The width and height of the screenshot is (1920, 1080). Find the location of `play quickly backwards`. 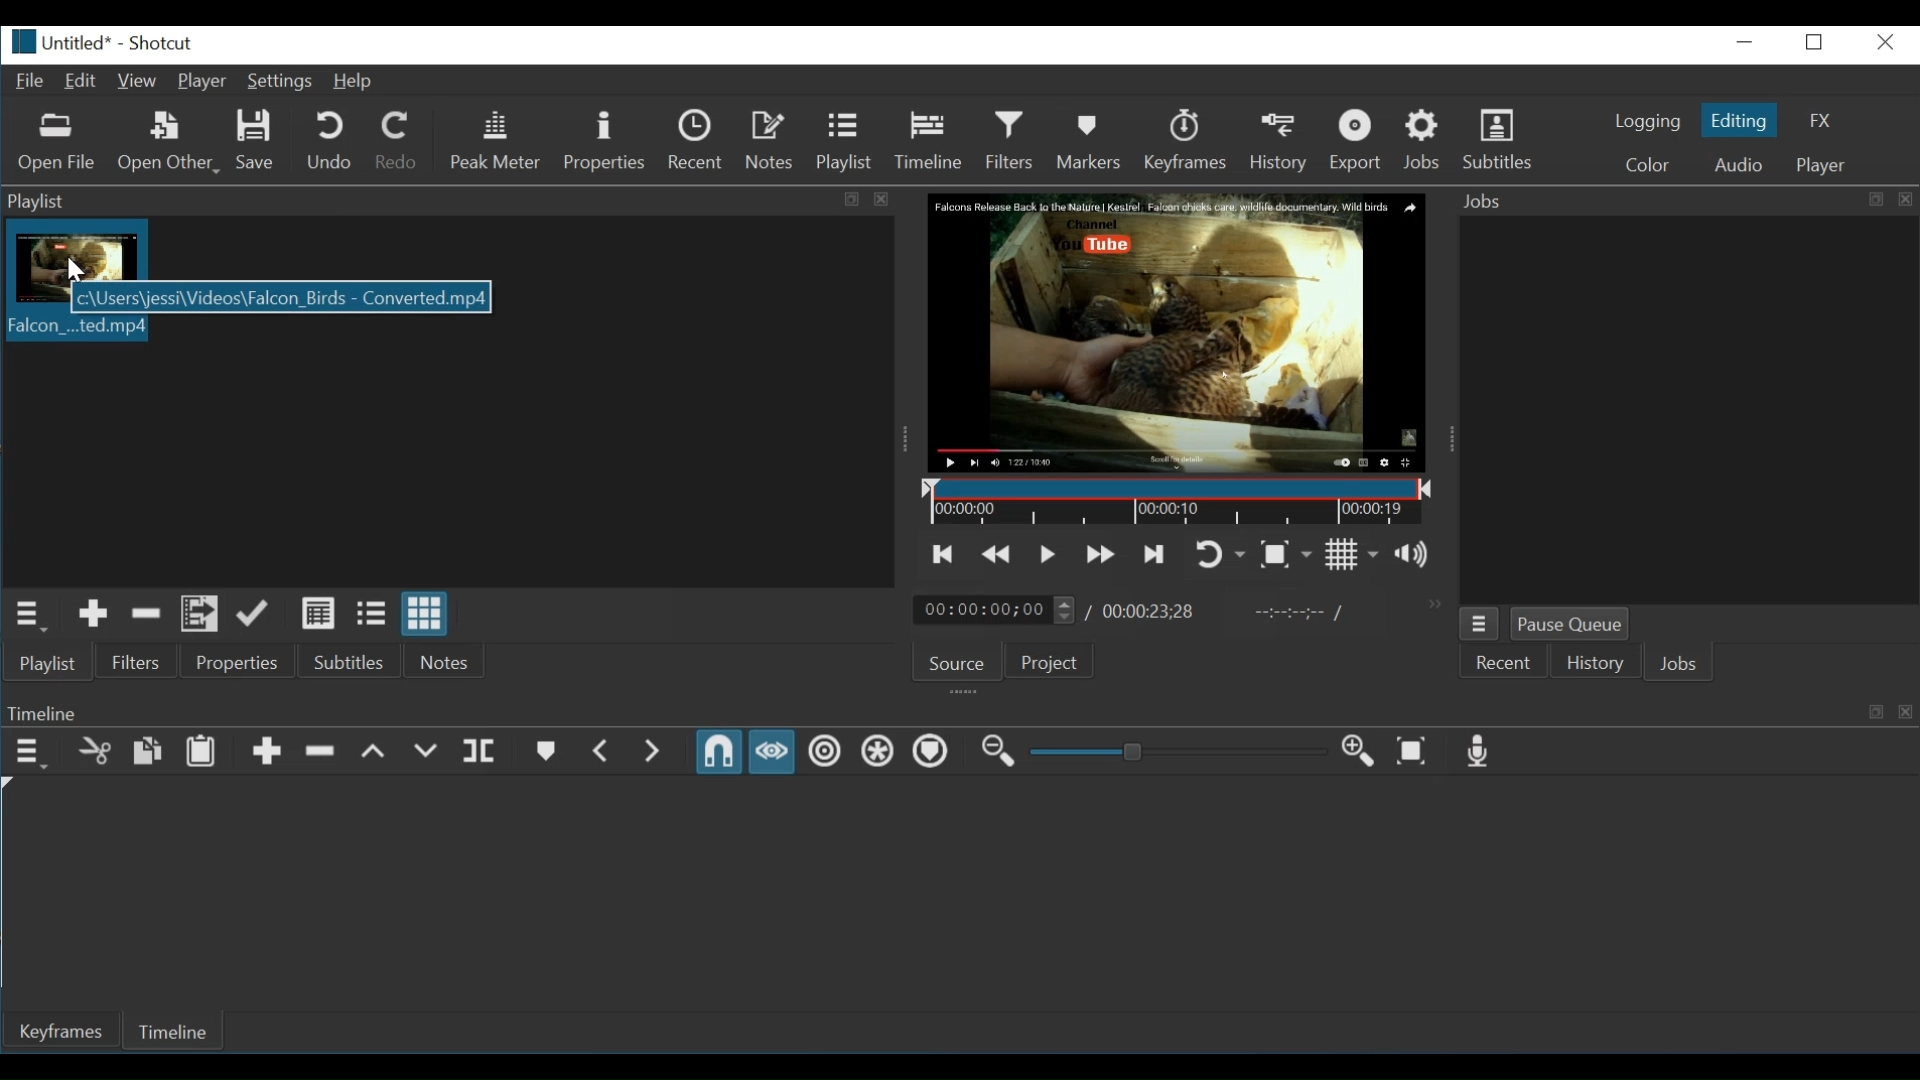

play quickly backwards is located at coordinates (993, 556).